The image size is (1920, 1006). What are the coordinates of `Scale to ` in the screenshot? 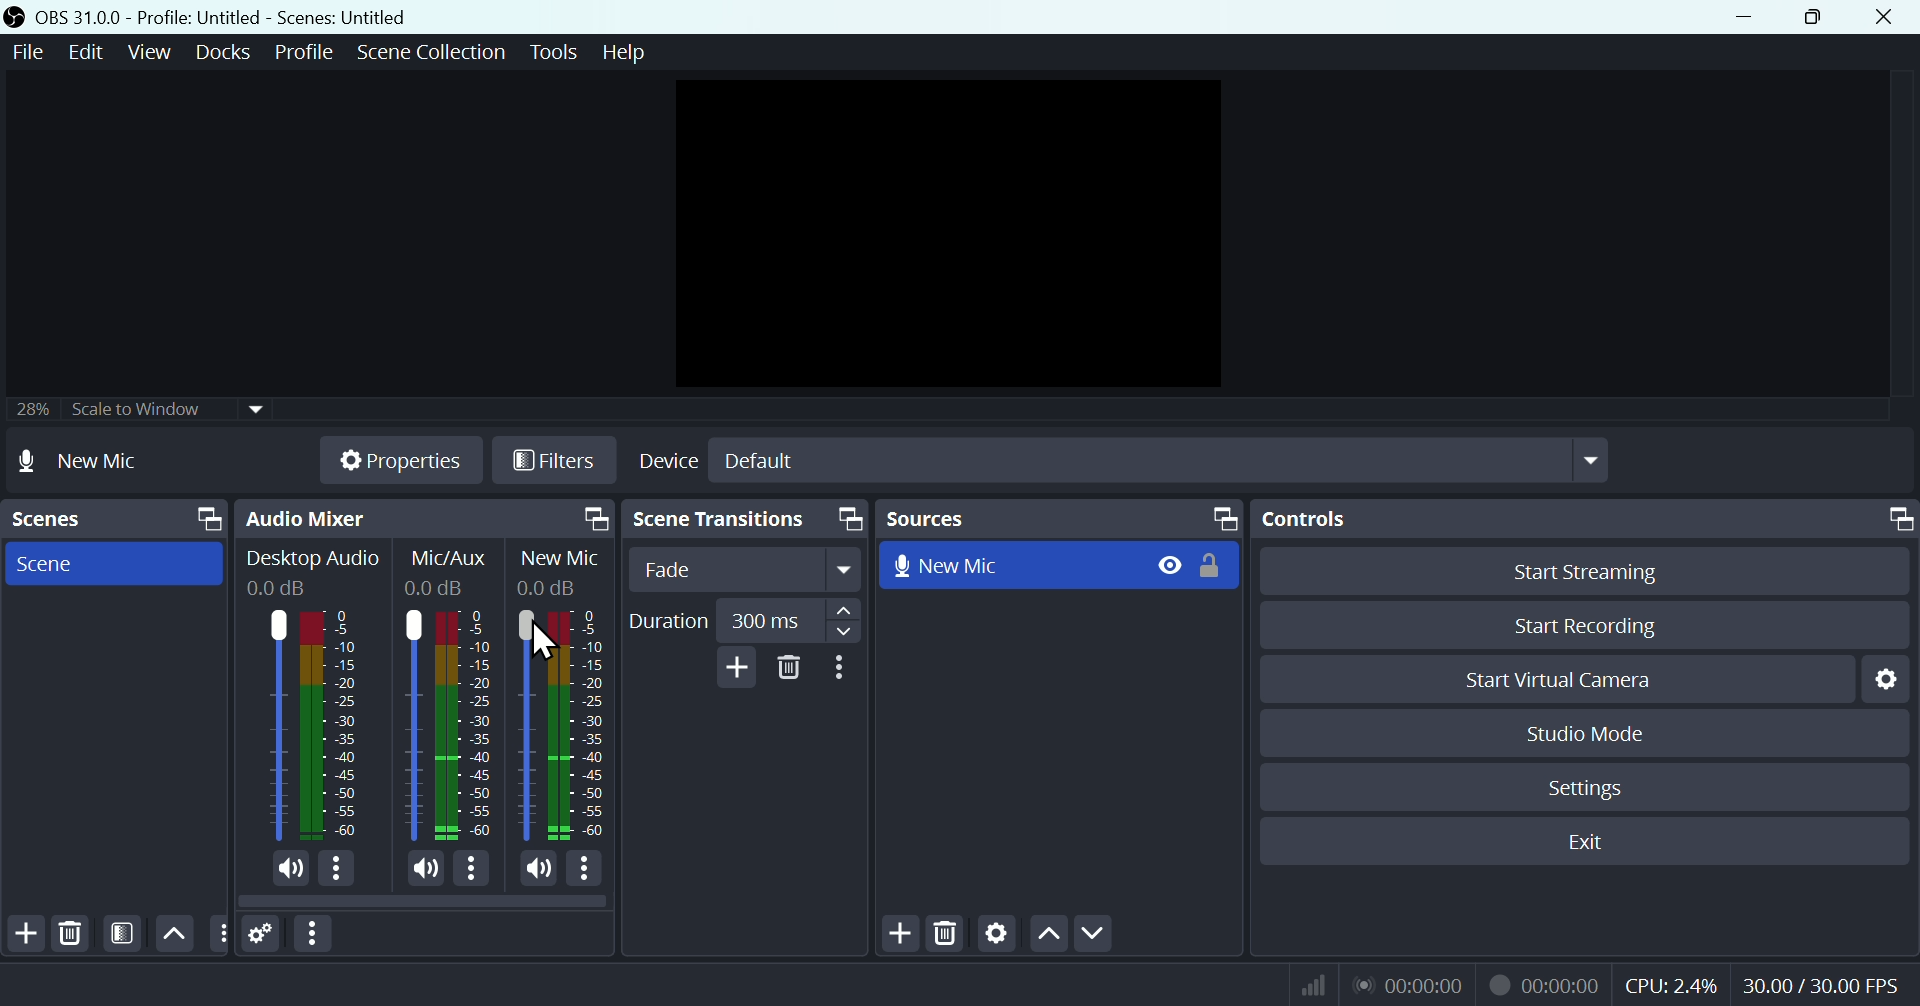 It's located at (131, 412).